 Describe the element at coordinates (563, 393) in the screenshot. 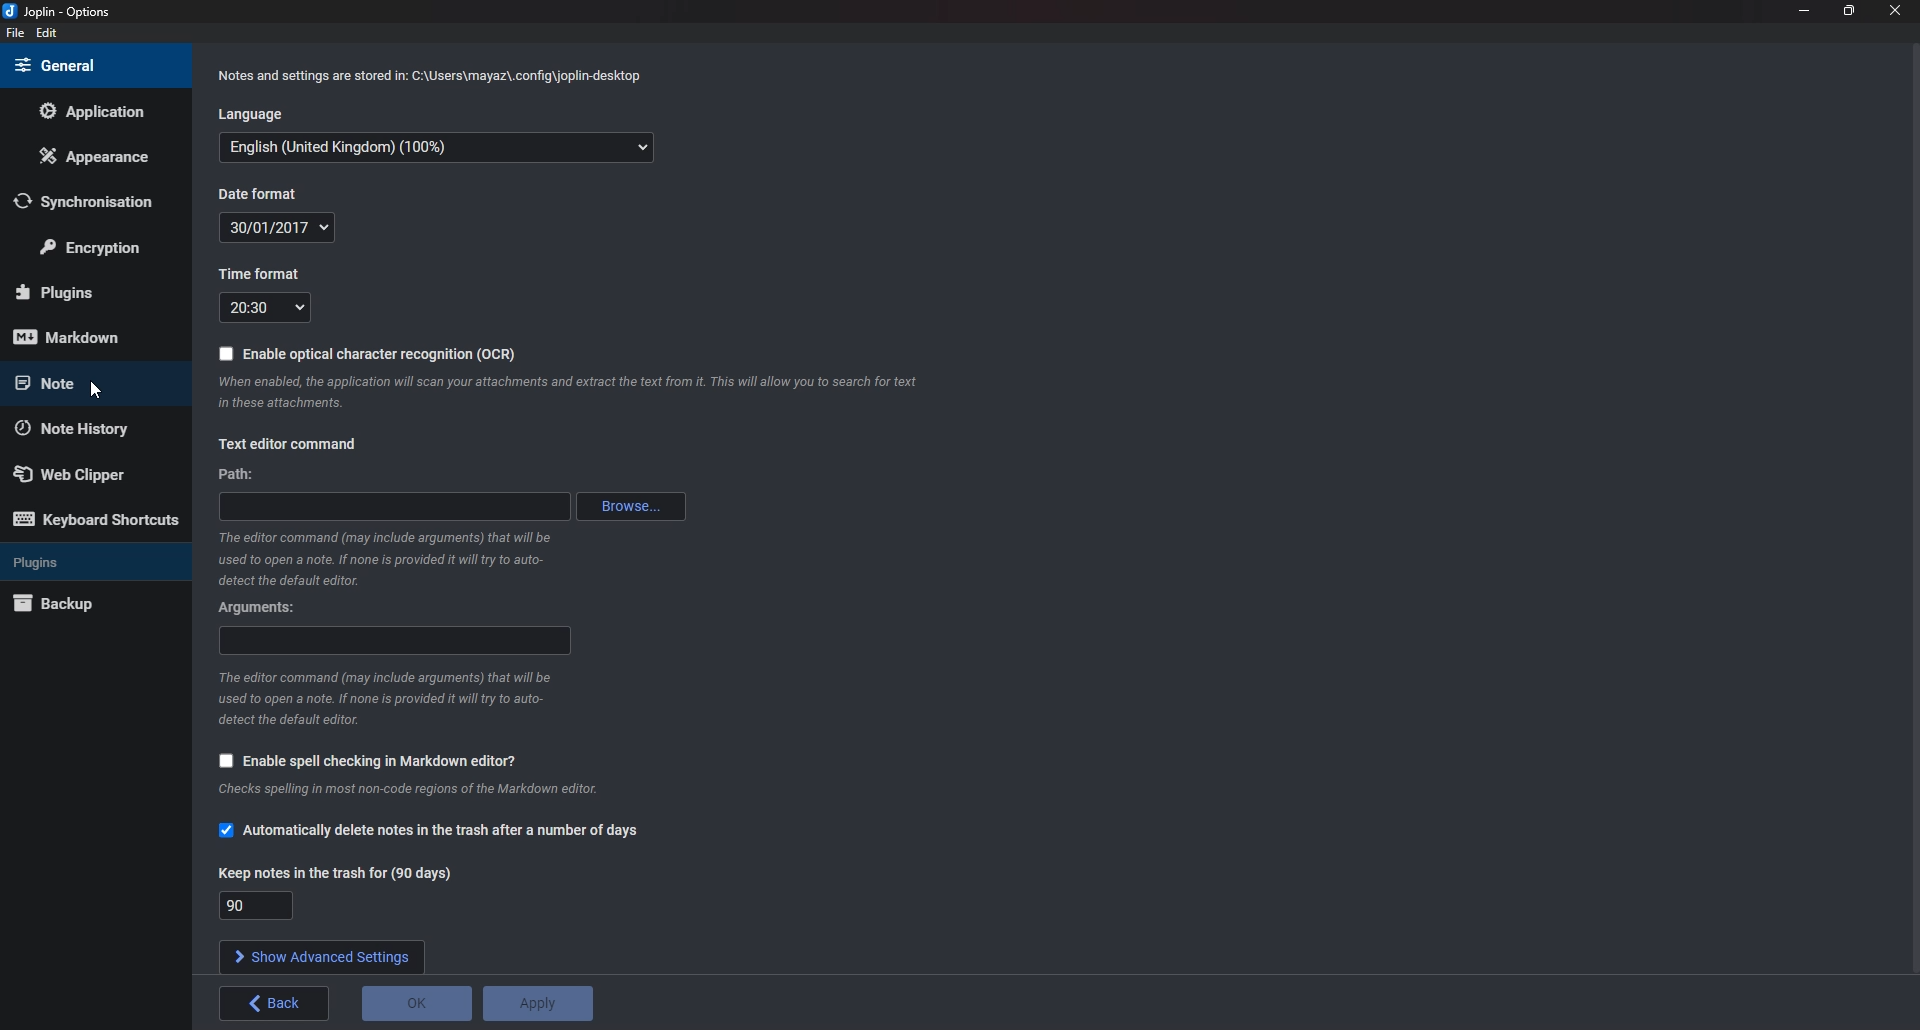

I see `Info` at that location.